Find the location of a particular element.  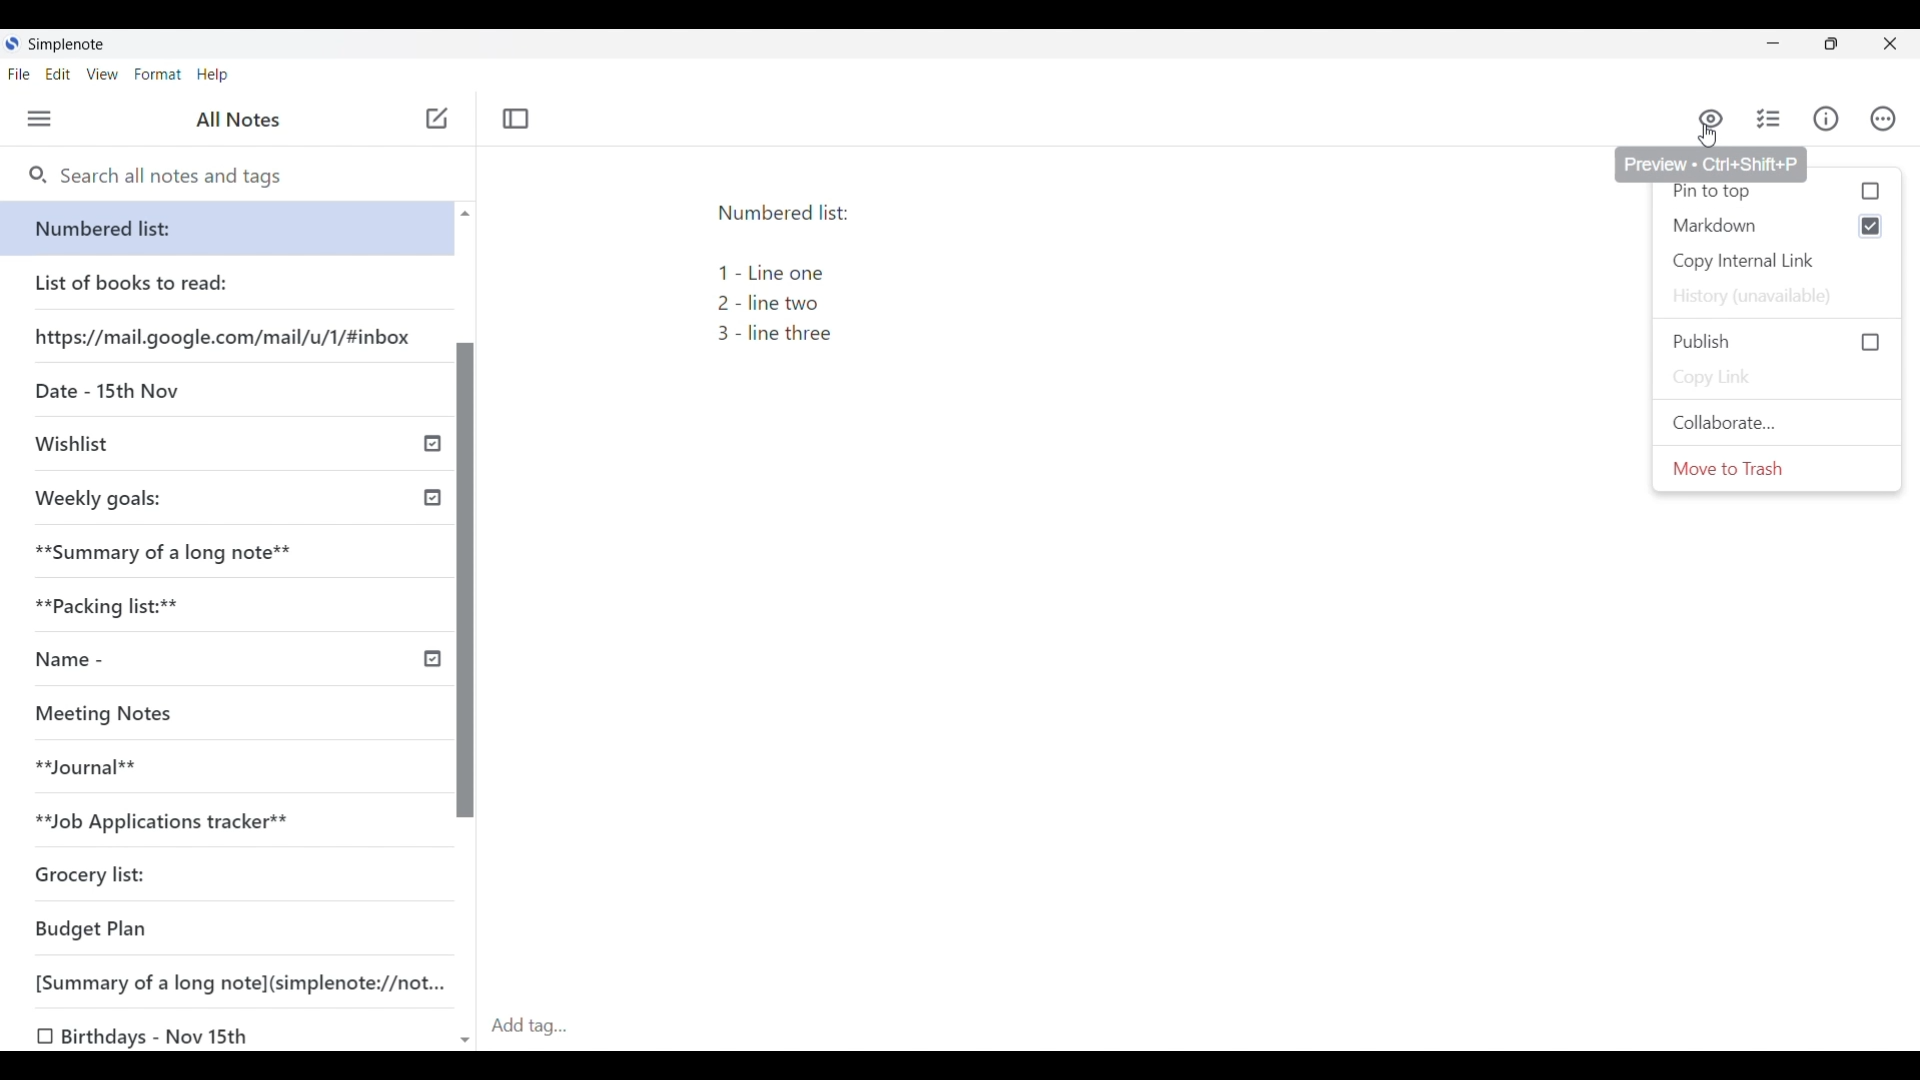

Edit menu is located at coordinates (58, 74).